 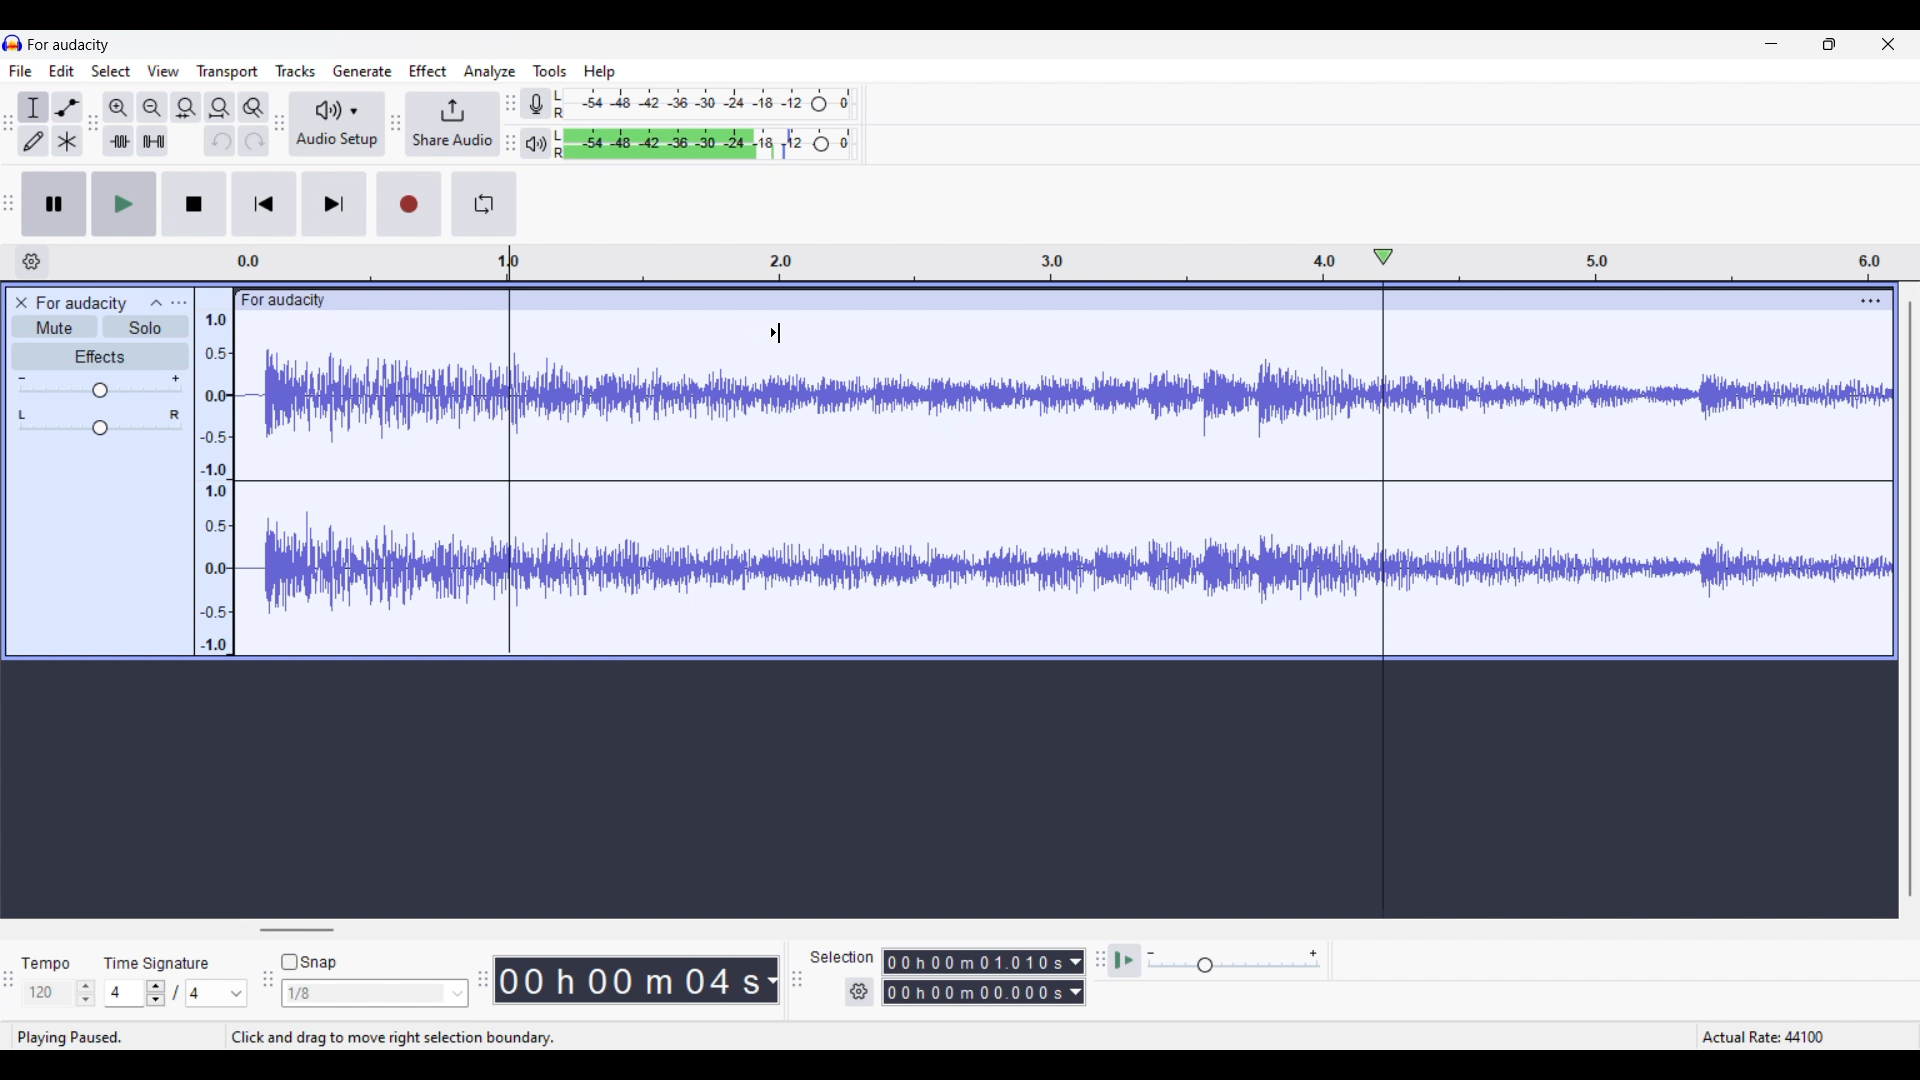 What do you see at coordinates (550, 71) in the screenshot?
I see `Tools menu` at bounding box center [550, 71].